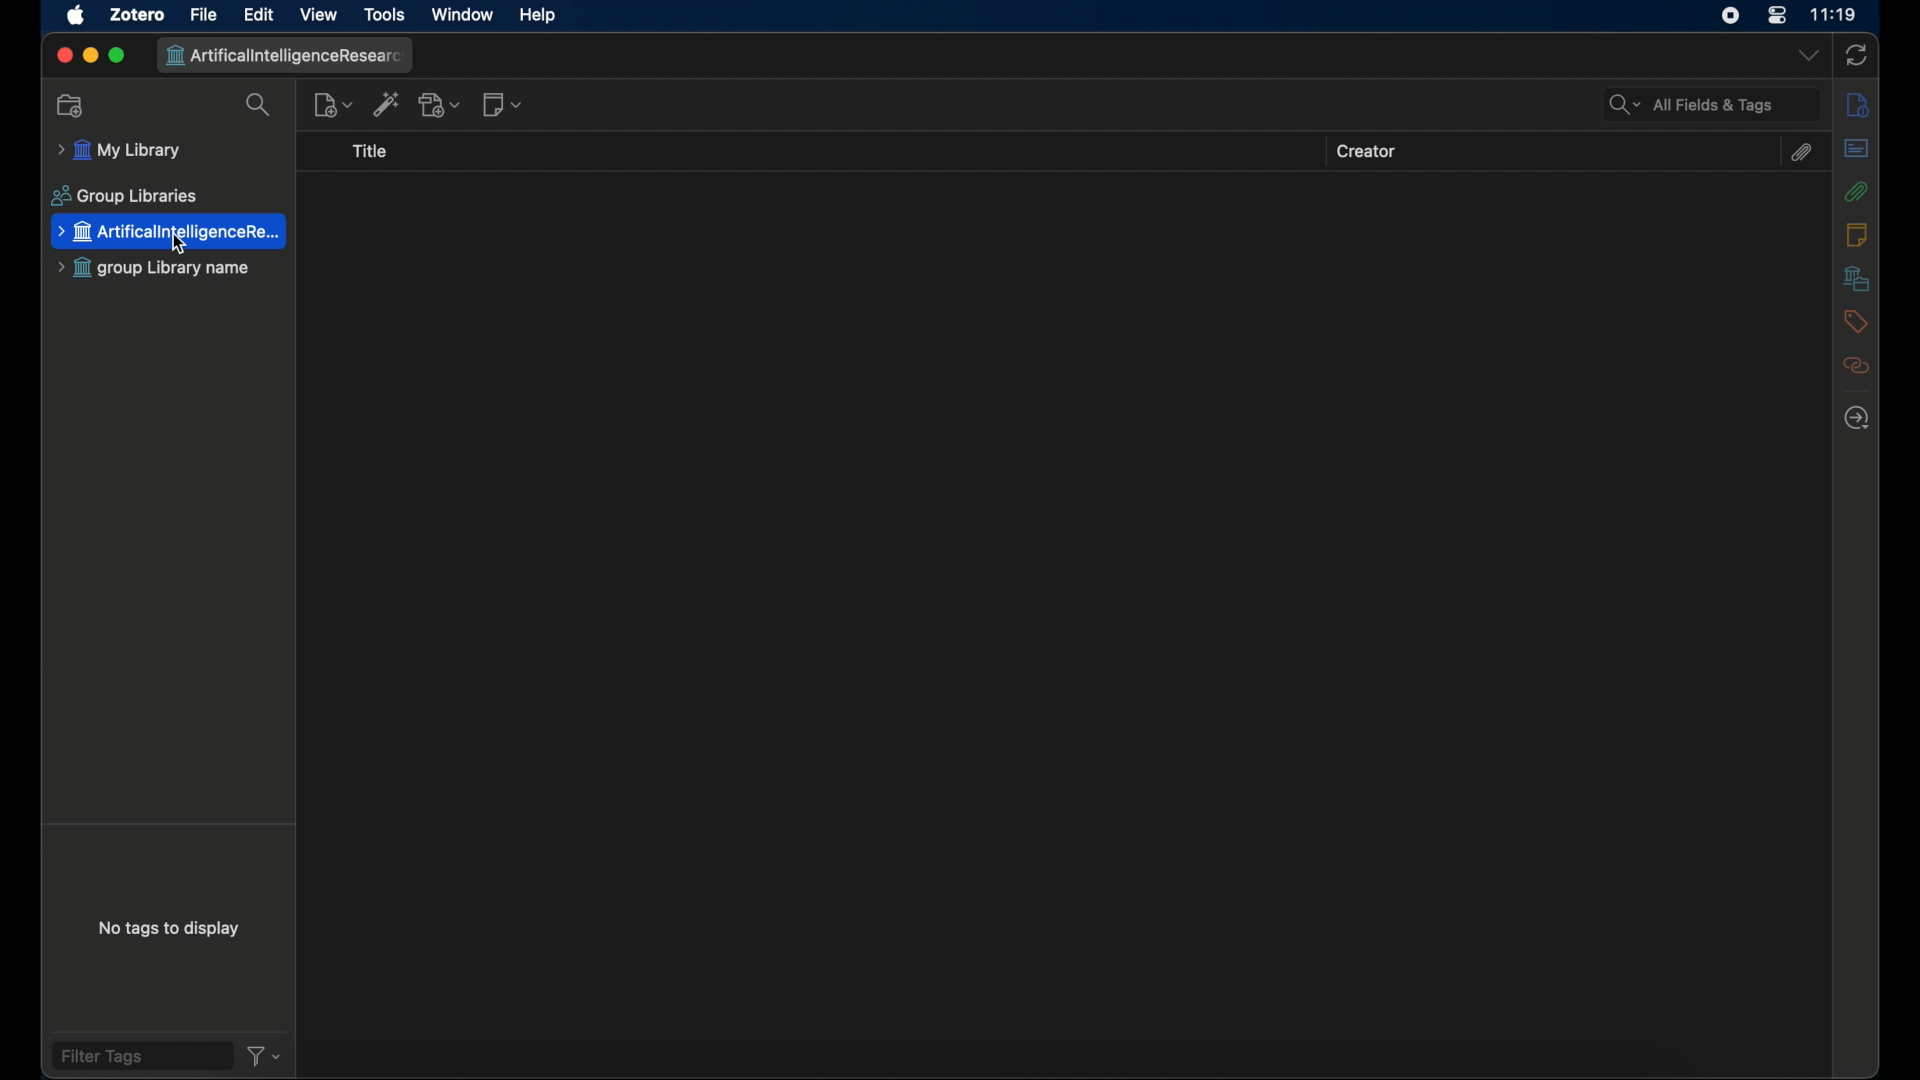 Image resolution: width=1920 pixels, height=1080 pixels. Describe the element at coordinates (173, 929) in the screenshot. I see `no tags to display` at that location.